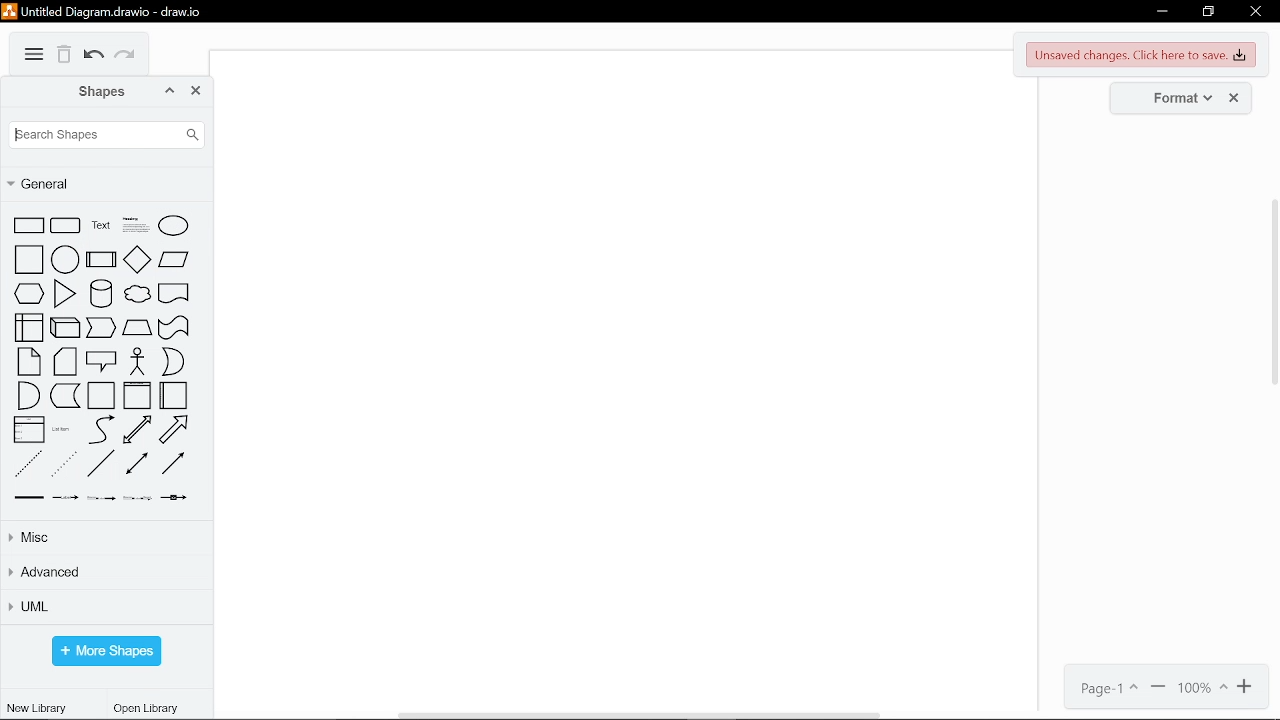  Describe the element at coordinates (27, 464) in the screenshot. I see `dashed line` at that location.